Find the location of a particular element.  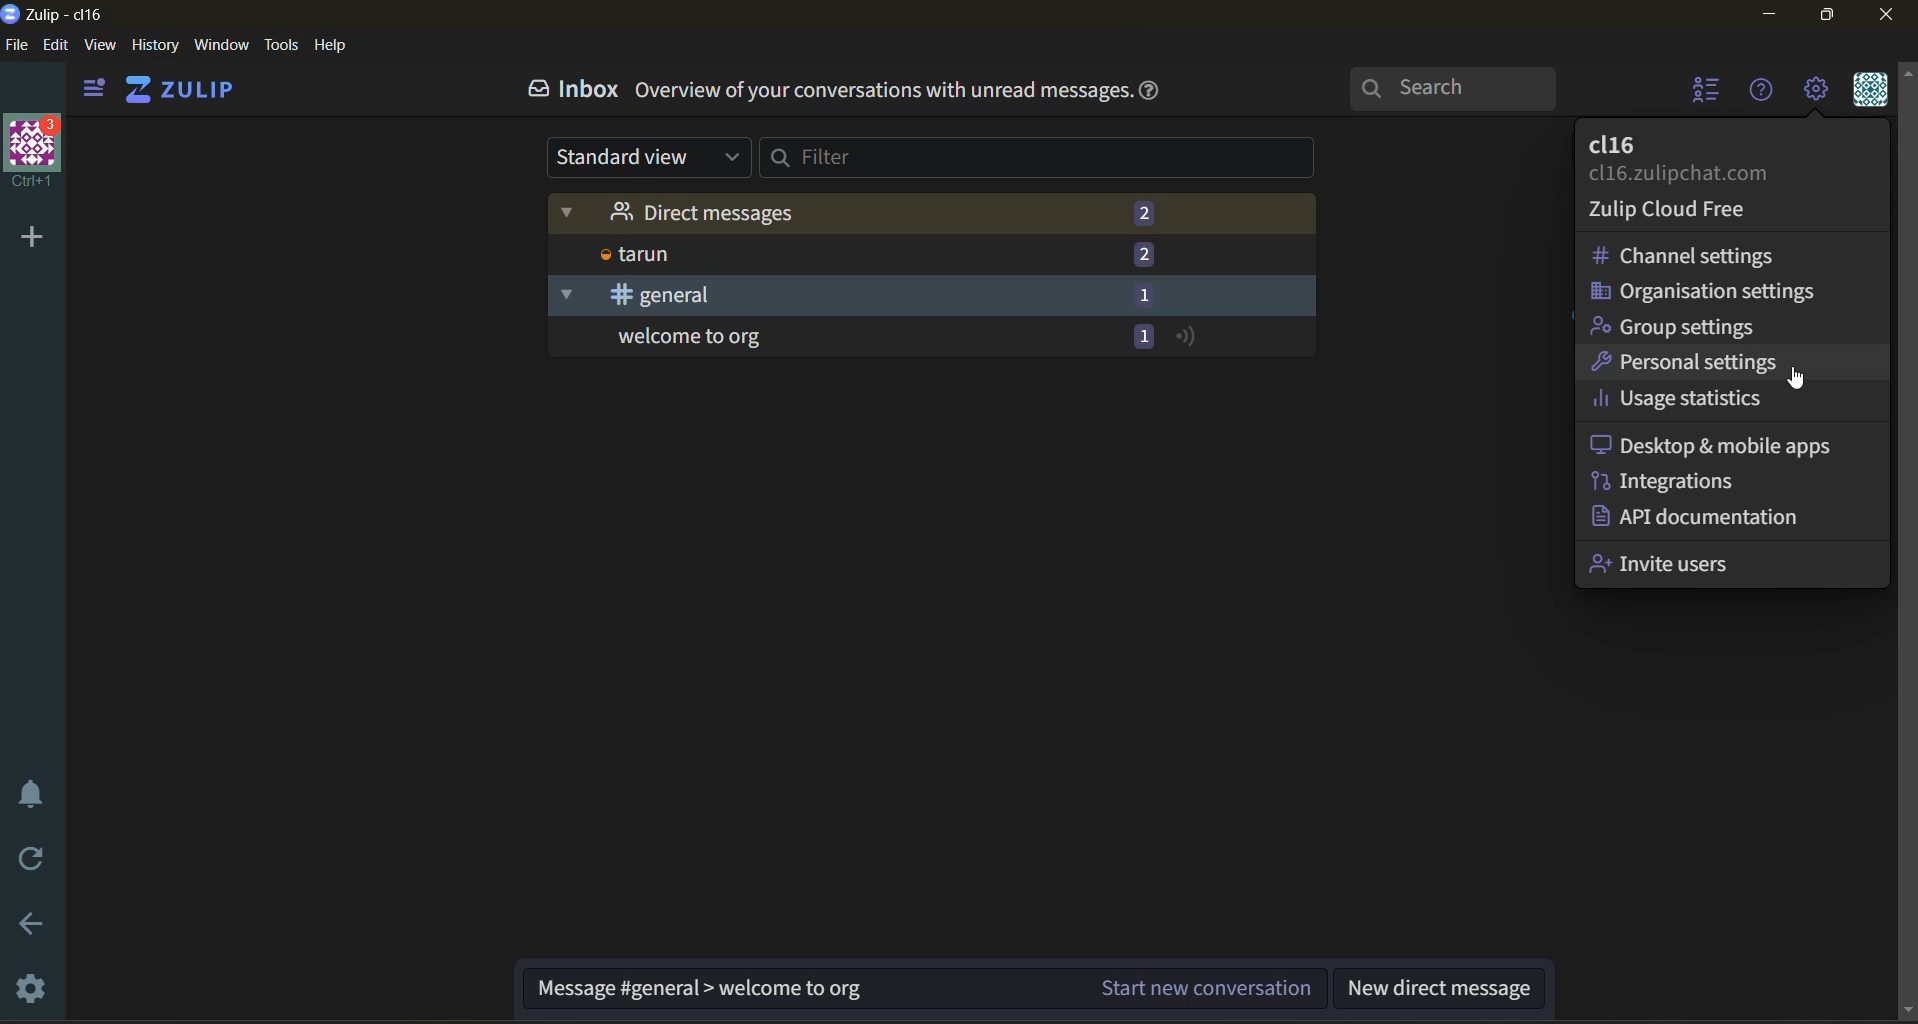

standard view is located at coordinates (645, 157).